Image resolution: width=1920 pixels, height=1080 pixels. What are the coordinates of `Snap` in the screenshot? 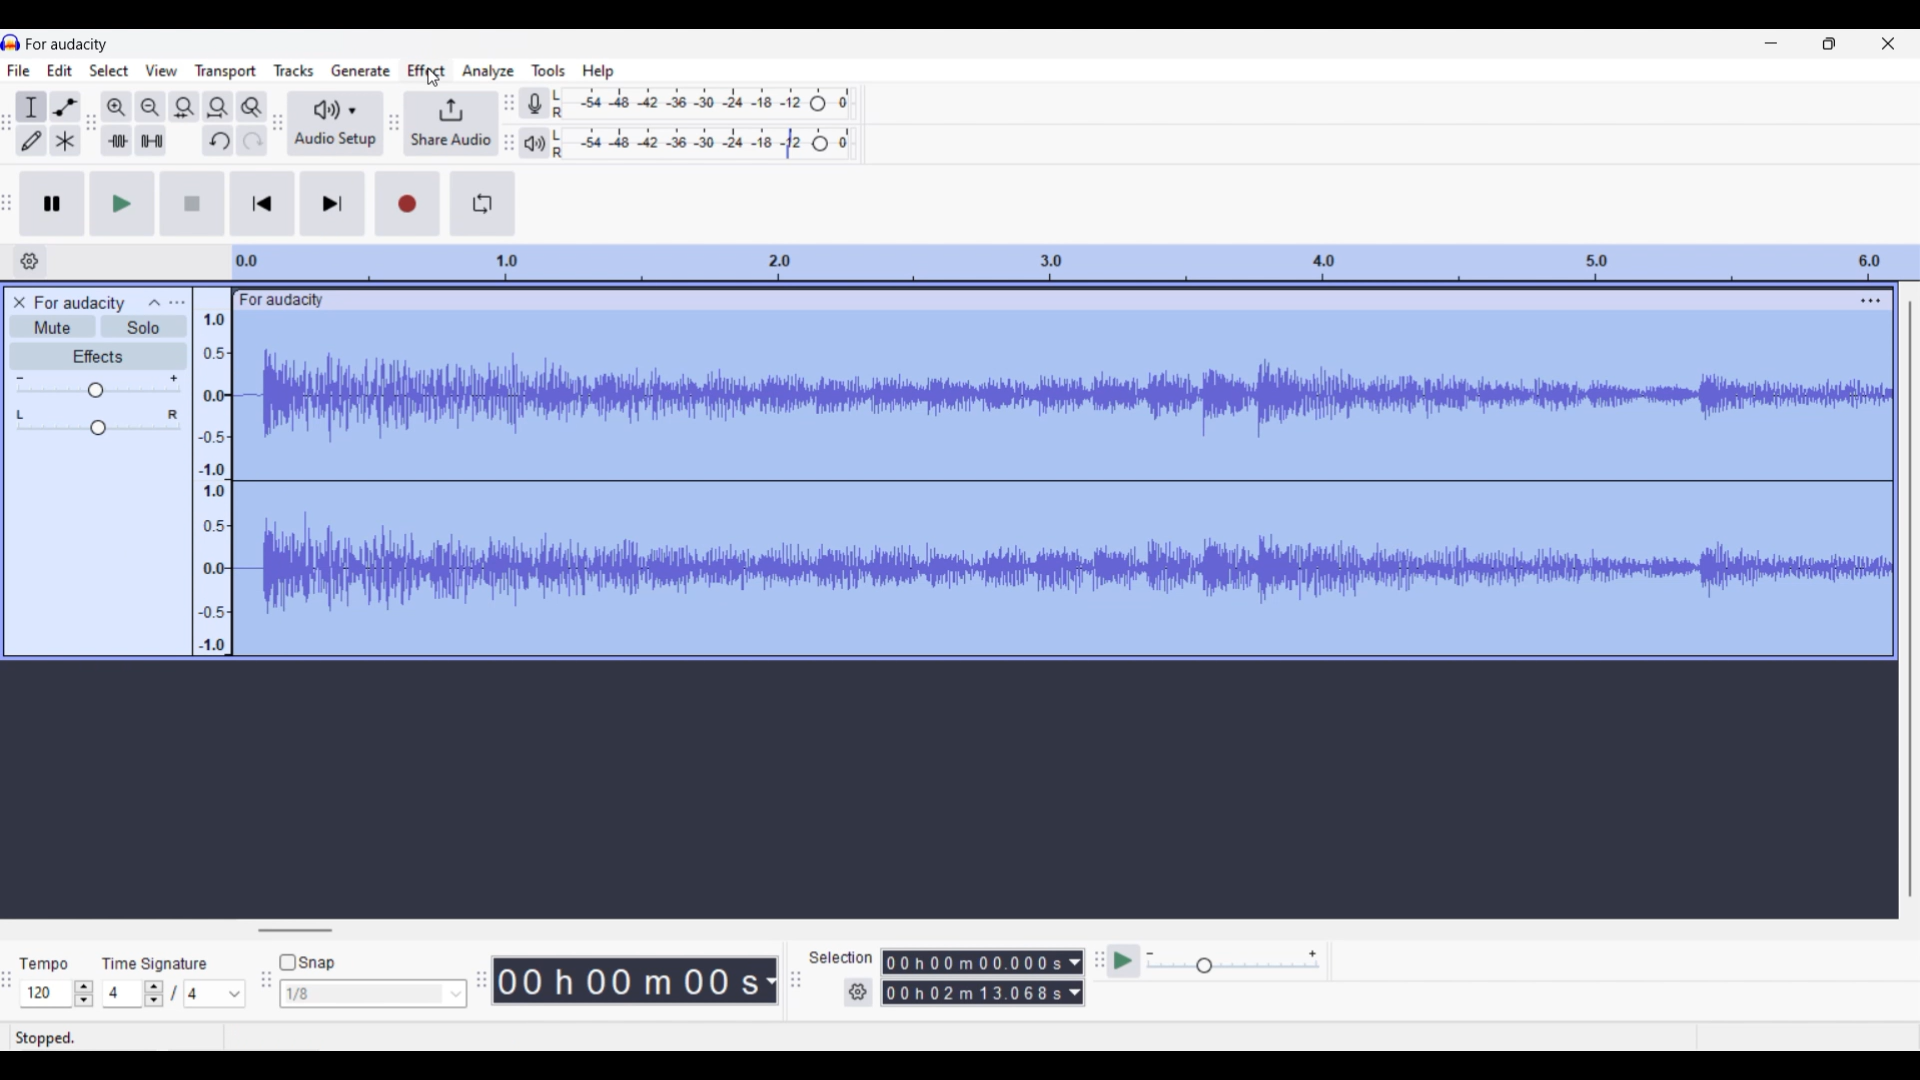 It's located at (307, 962).